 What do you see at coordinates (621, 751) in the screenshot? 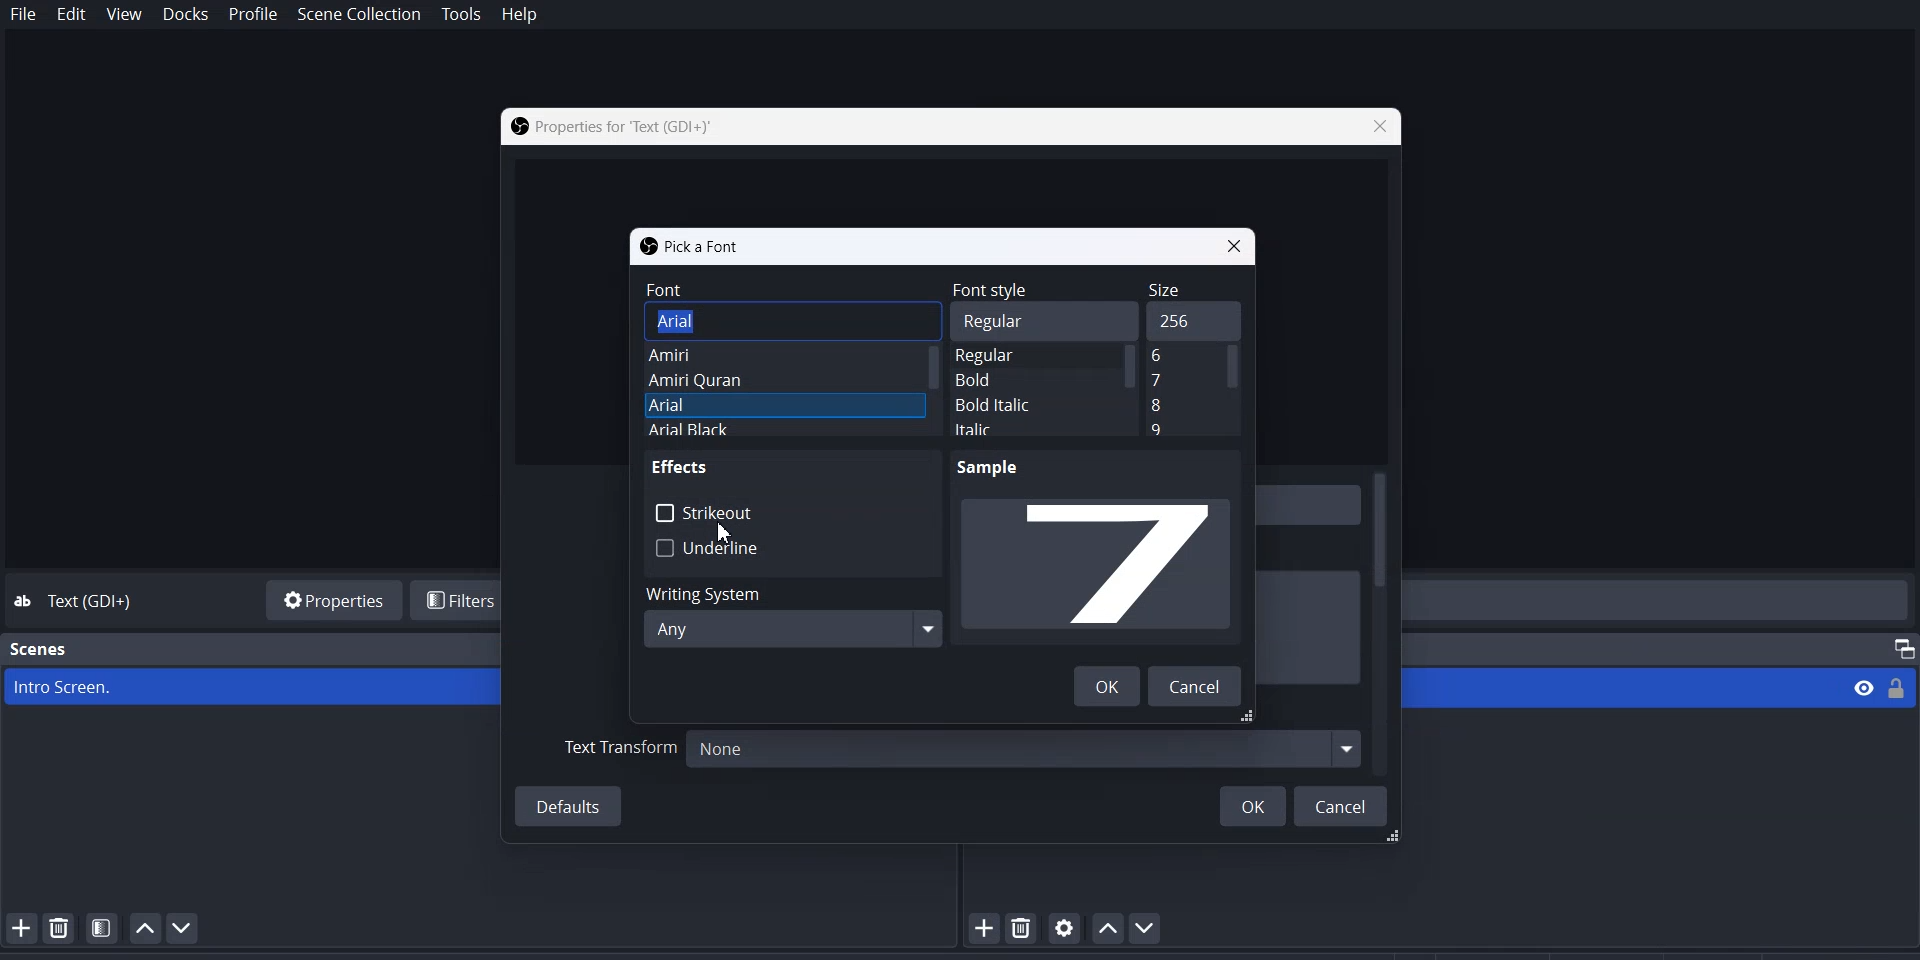
I see `Text Transform` at bounding box center [621, 751].